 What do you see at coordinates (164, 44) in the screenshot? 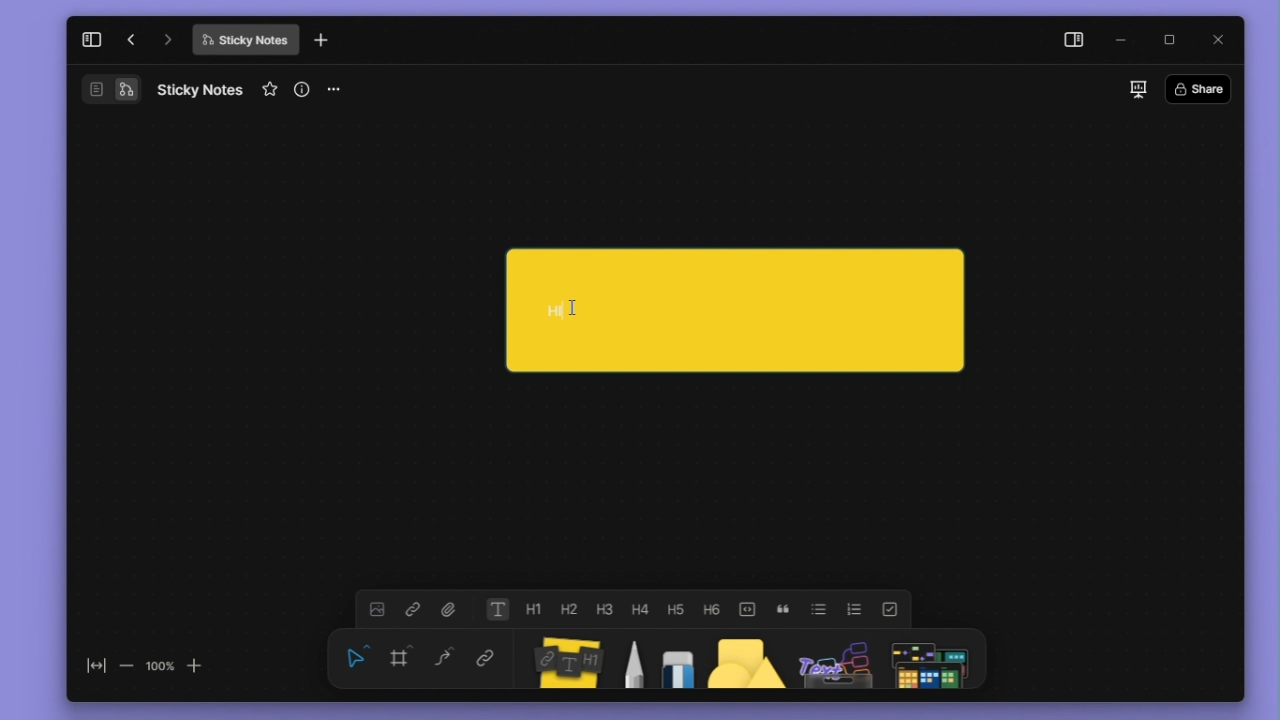
I see `go forward` at bounding box center [164, 44].